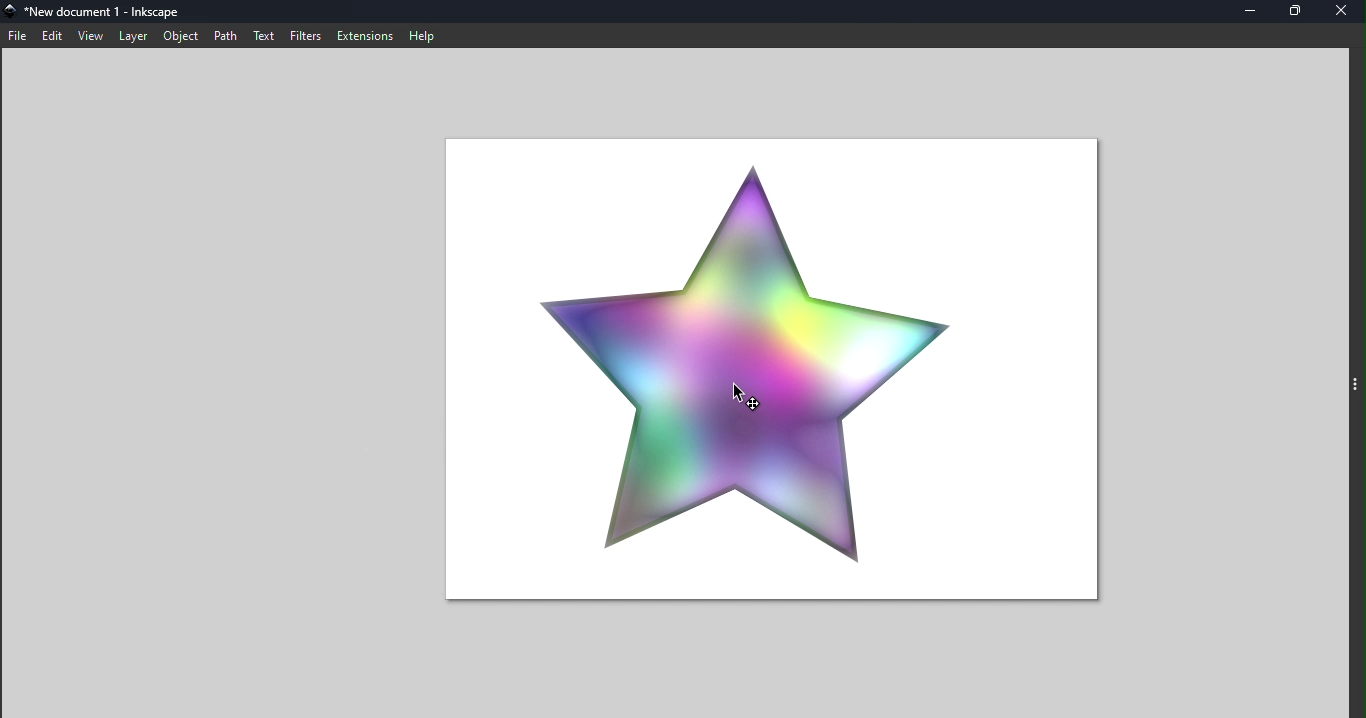 The height and width of the screenshot is (718, 1366). I want to click on Maximize, so click(1293, 12).